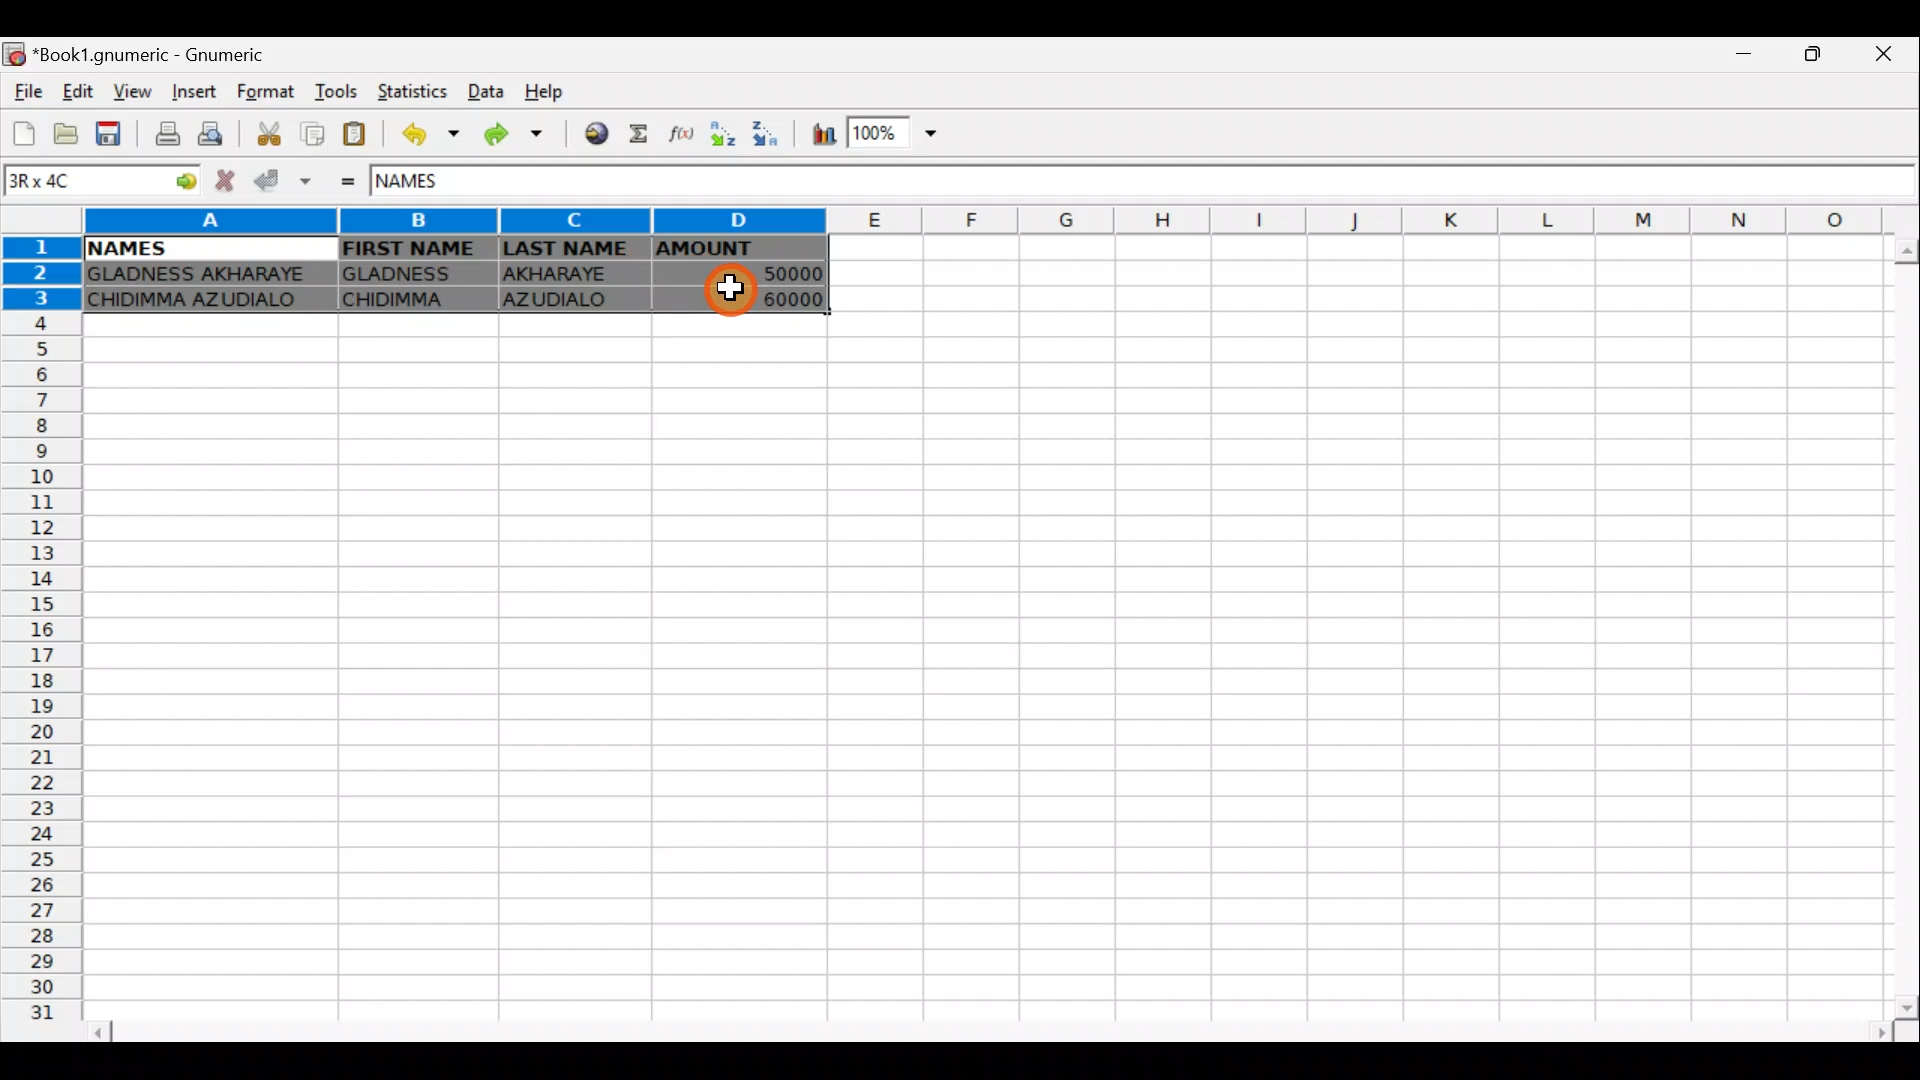  I want to click on Print preview, so click(215, 132).